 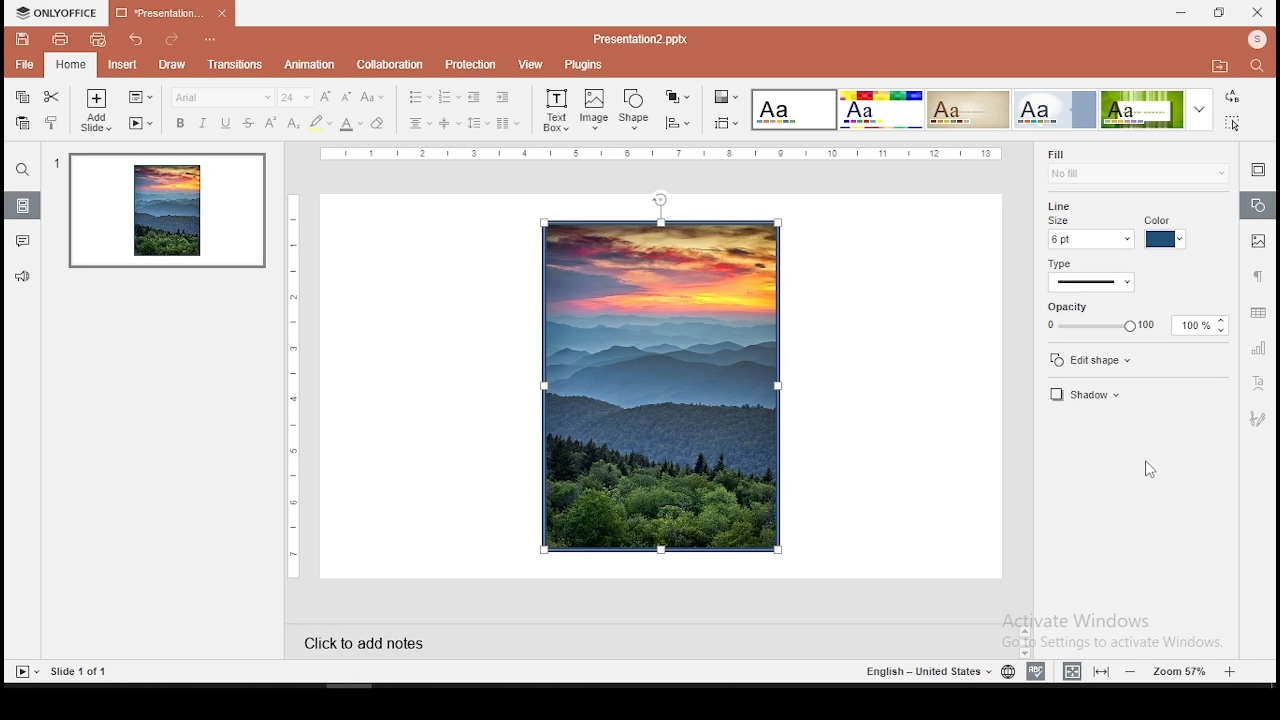 What do you see at coordinates (419, 96) in the screenshot?
I see `bullets` at bounding box center [419, 96].